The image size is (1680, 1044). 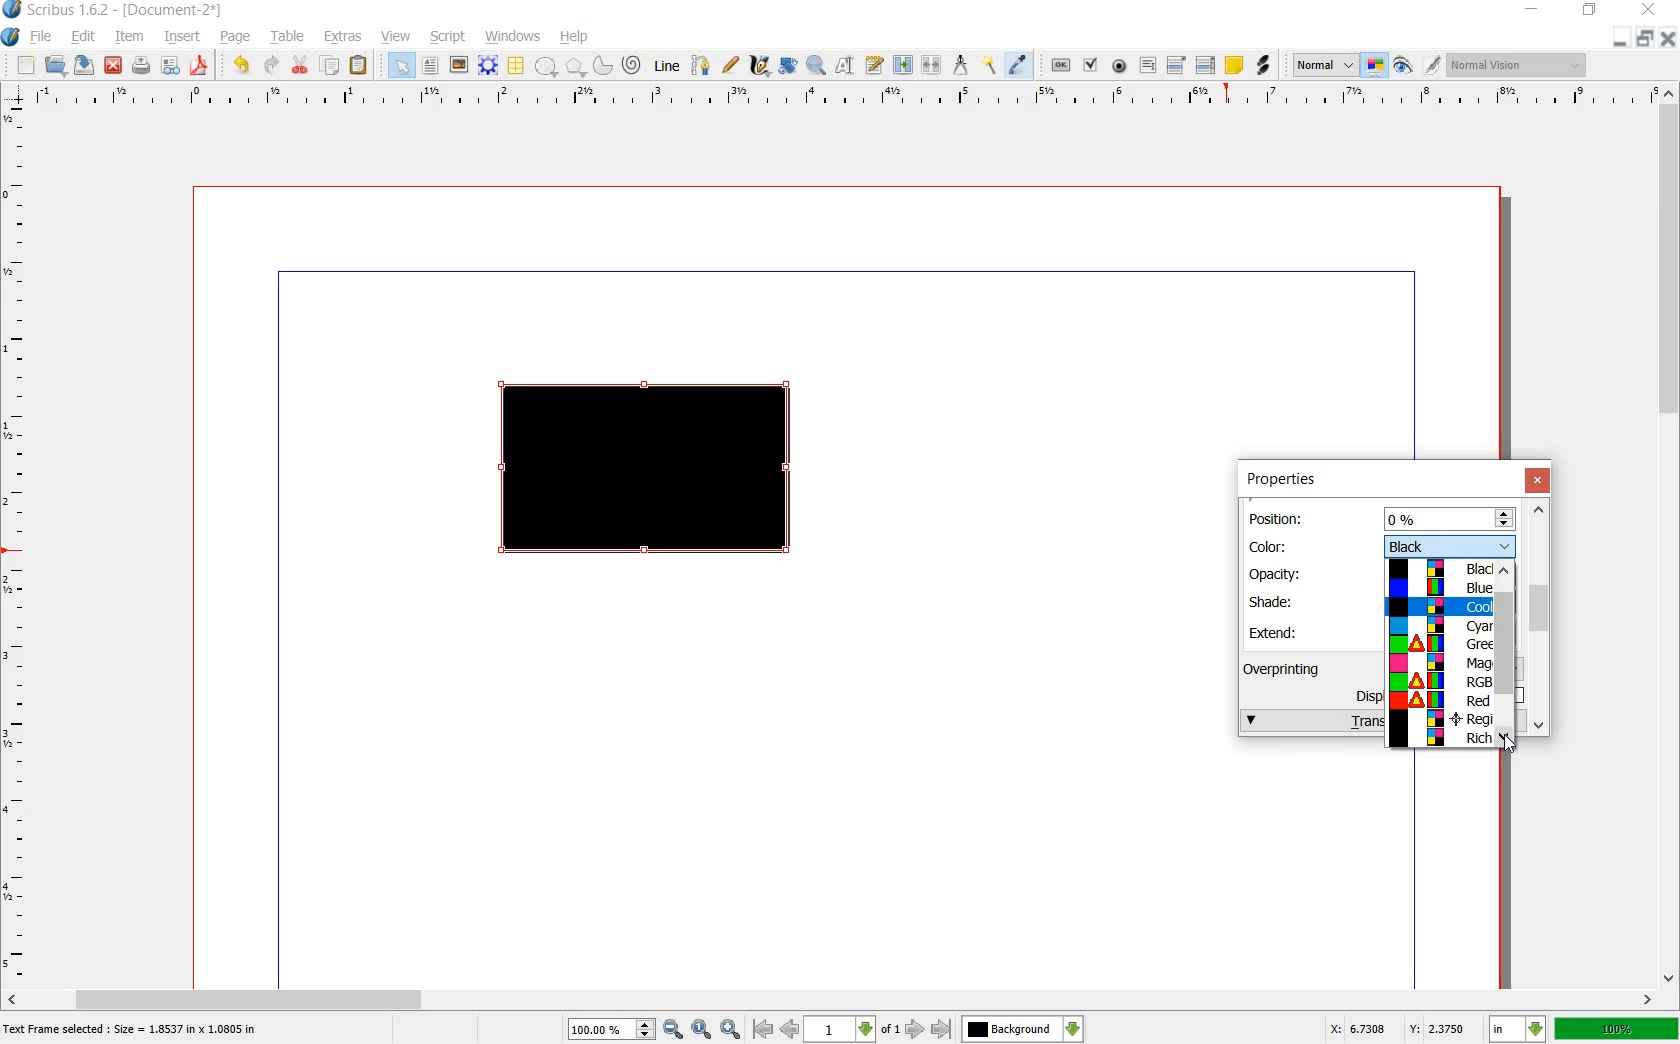 What do you see at coordinates (1449, 545) in the screenshot?
I see `black` at bounding box center [1449, 545].